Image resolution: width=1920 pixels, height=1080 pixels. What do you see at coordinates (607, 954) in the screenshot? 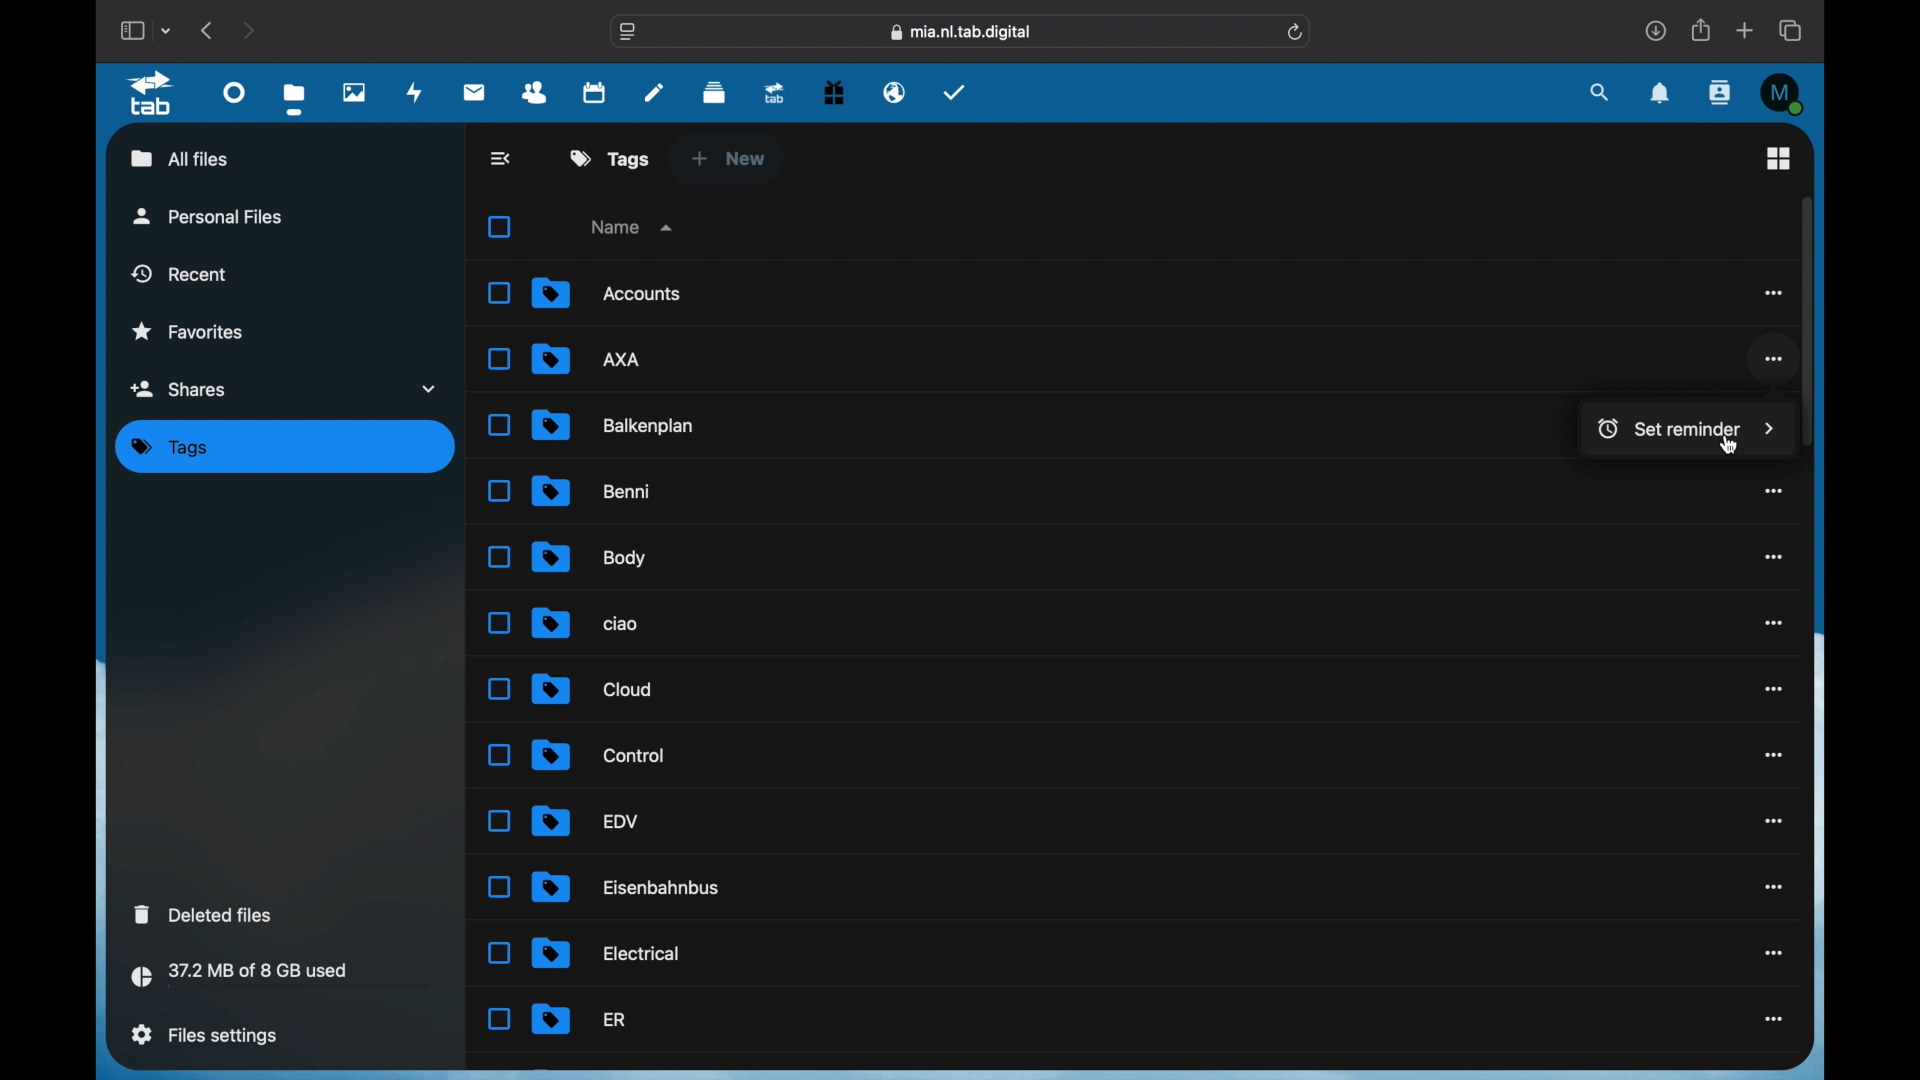
I see `file` at bounding box center [607, 954].